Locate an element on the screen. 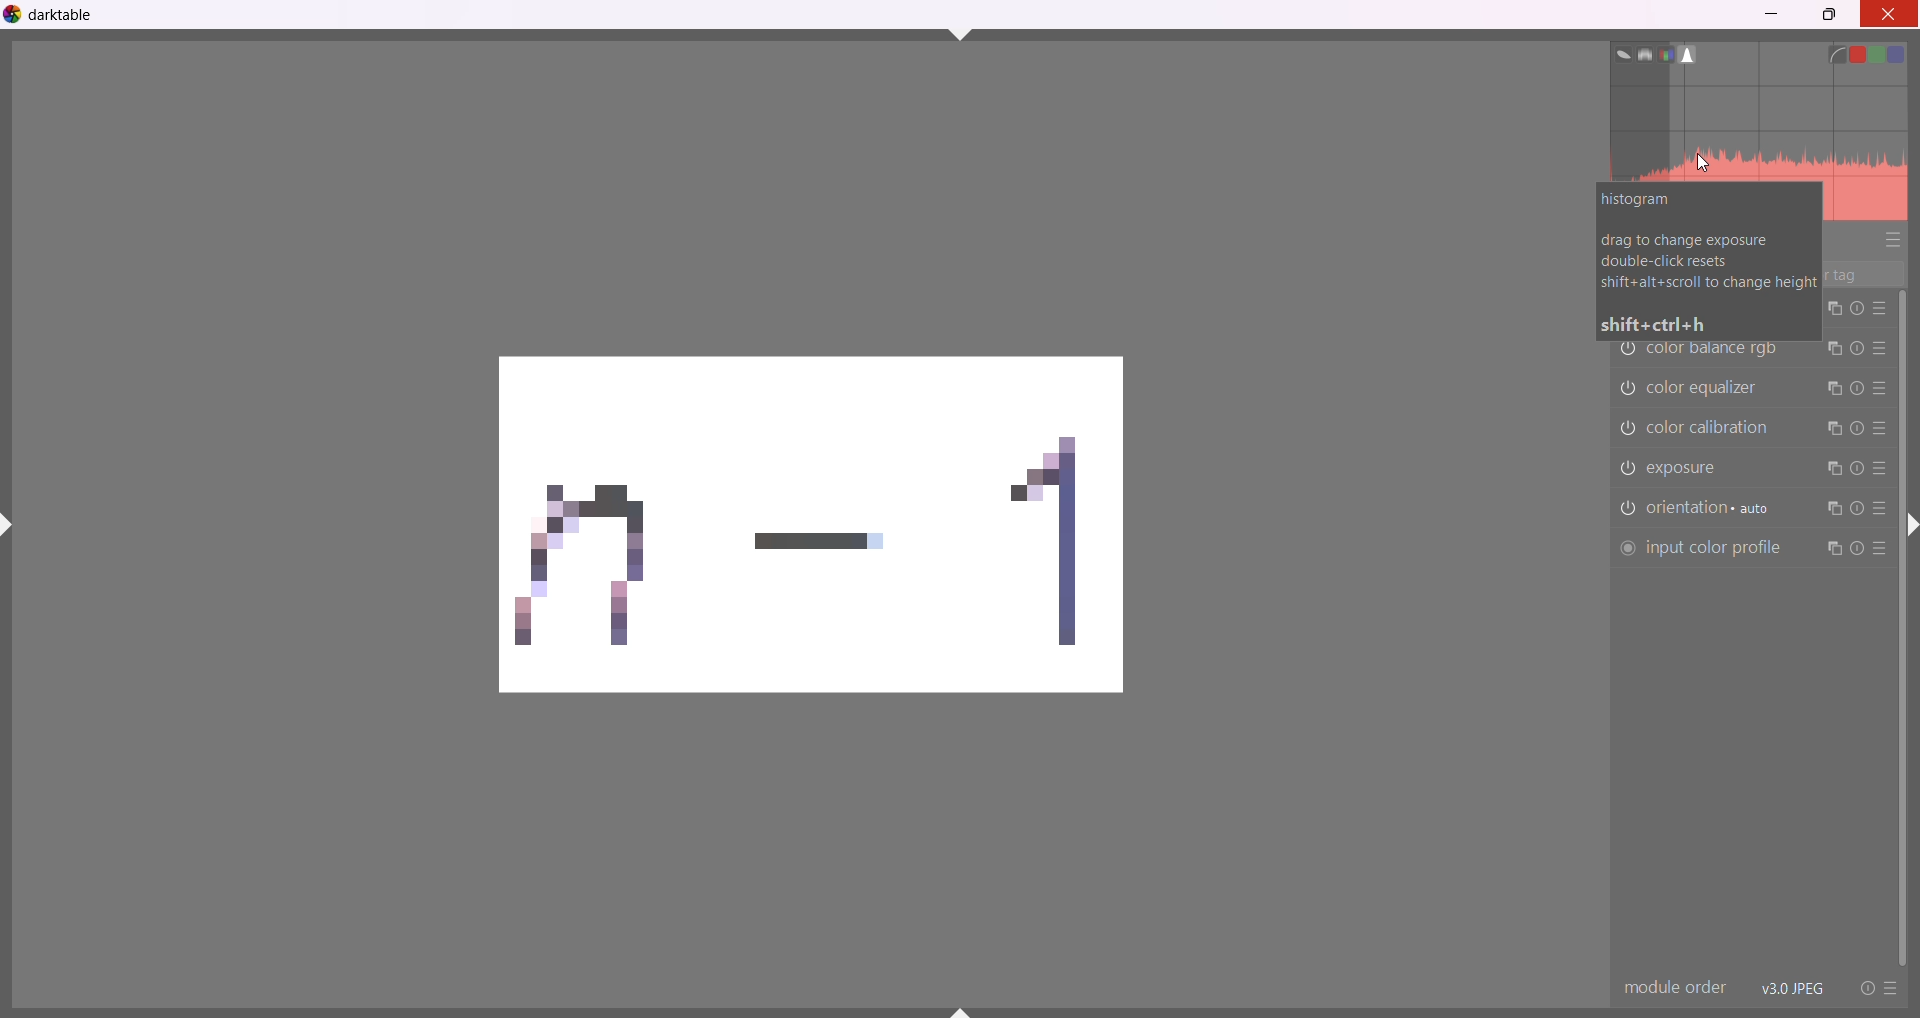 This screenshot has width=1920, height=1018. vector scope is located at coordinates (1616, 52).